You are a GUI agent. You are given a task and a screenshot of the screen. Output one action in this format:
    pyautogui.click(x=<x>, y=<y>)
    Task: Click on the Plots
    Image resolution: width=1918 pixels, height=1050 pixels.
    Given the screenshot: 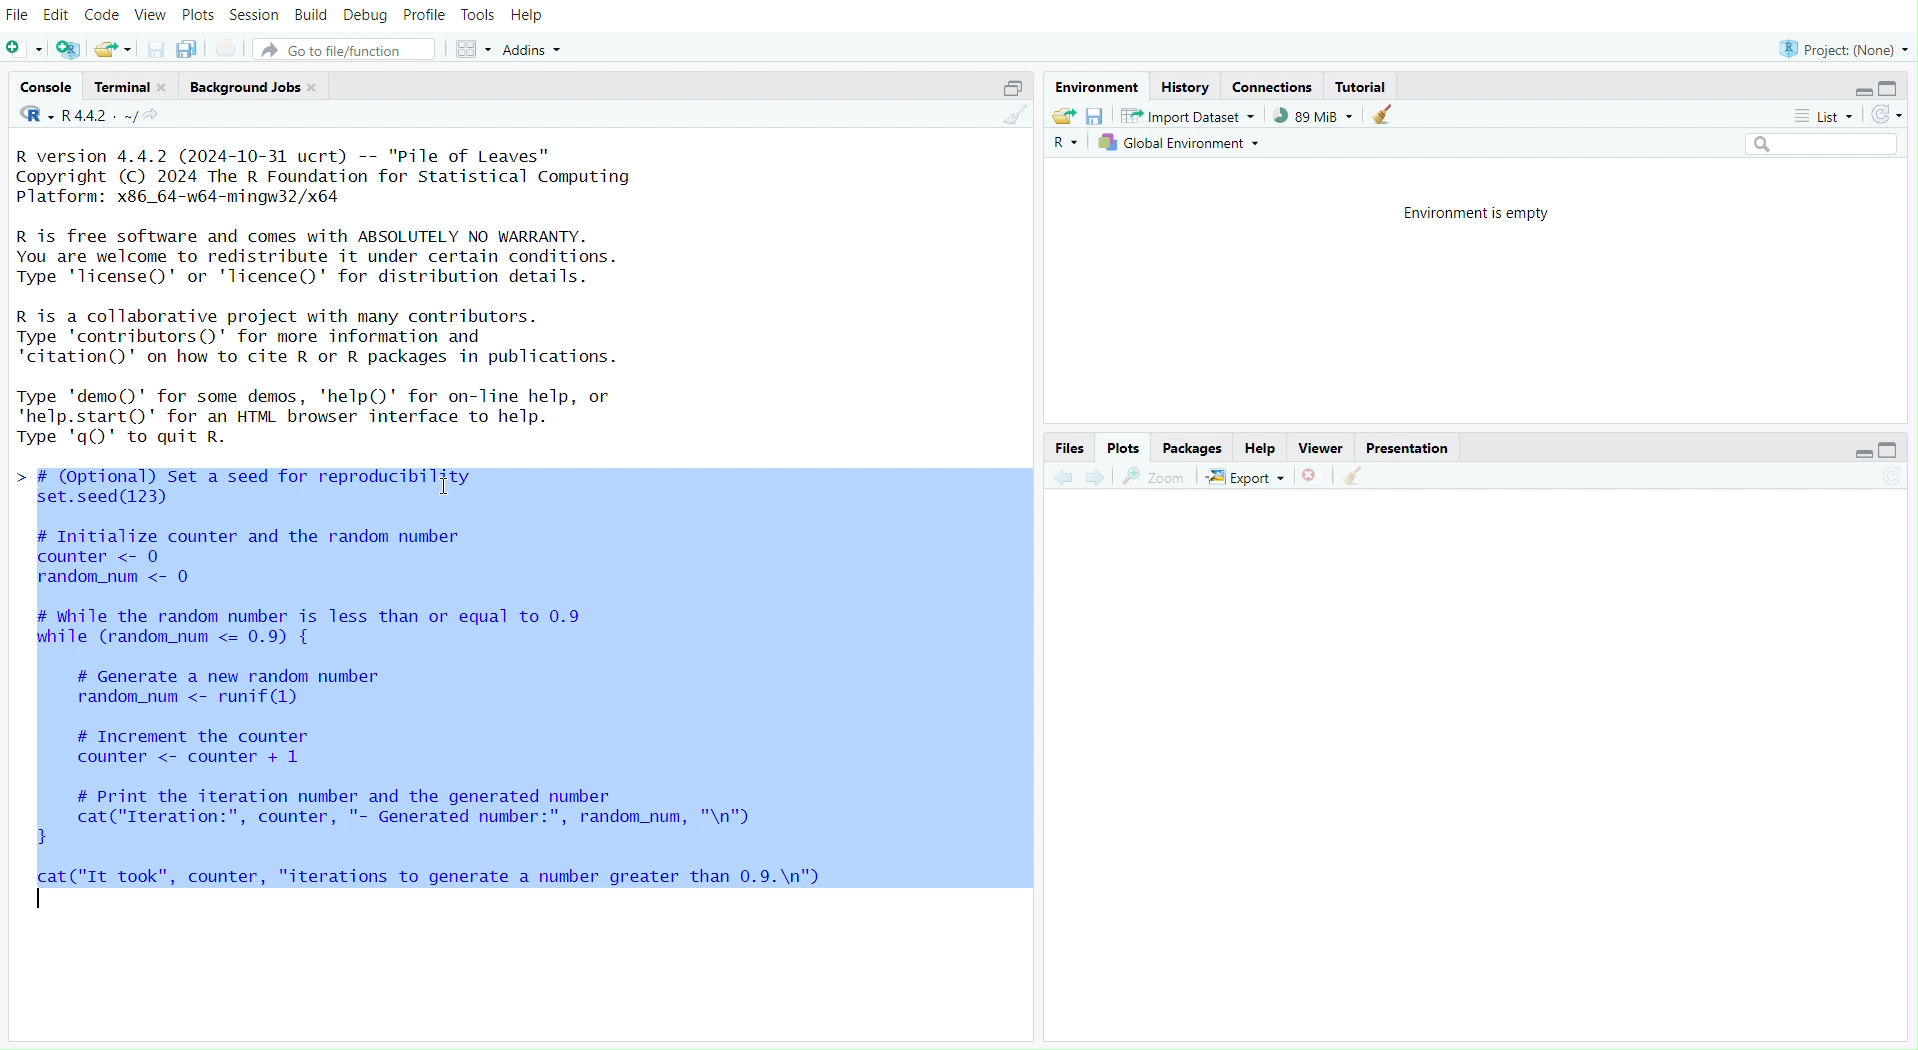 What is the action you would take?
    pyautogui.click(x=194, y=16)
    